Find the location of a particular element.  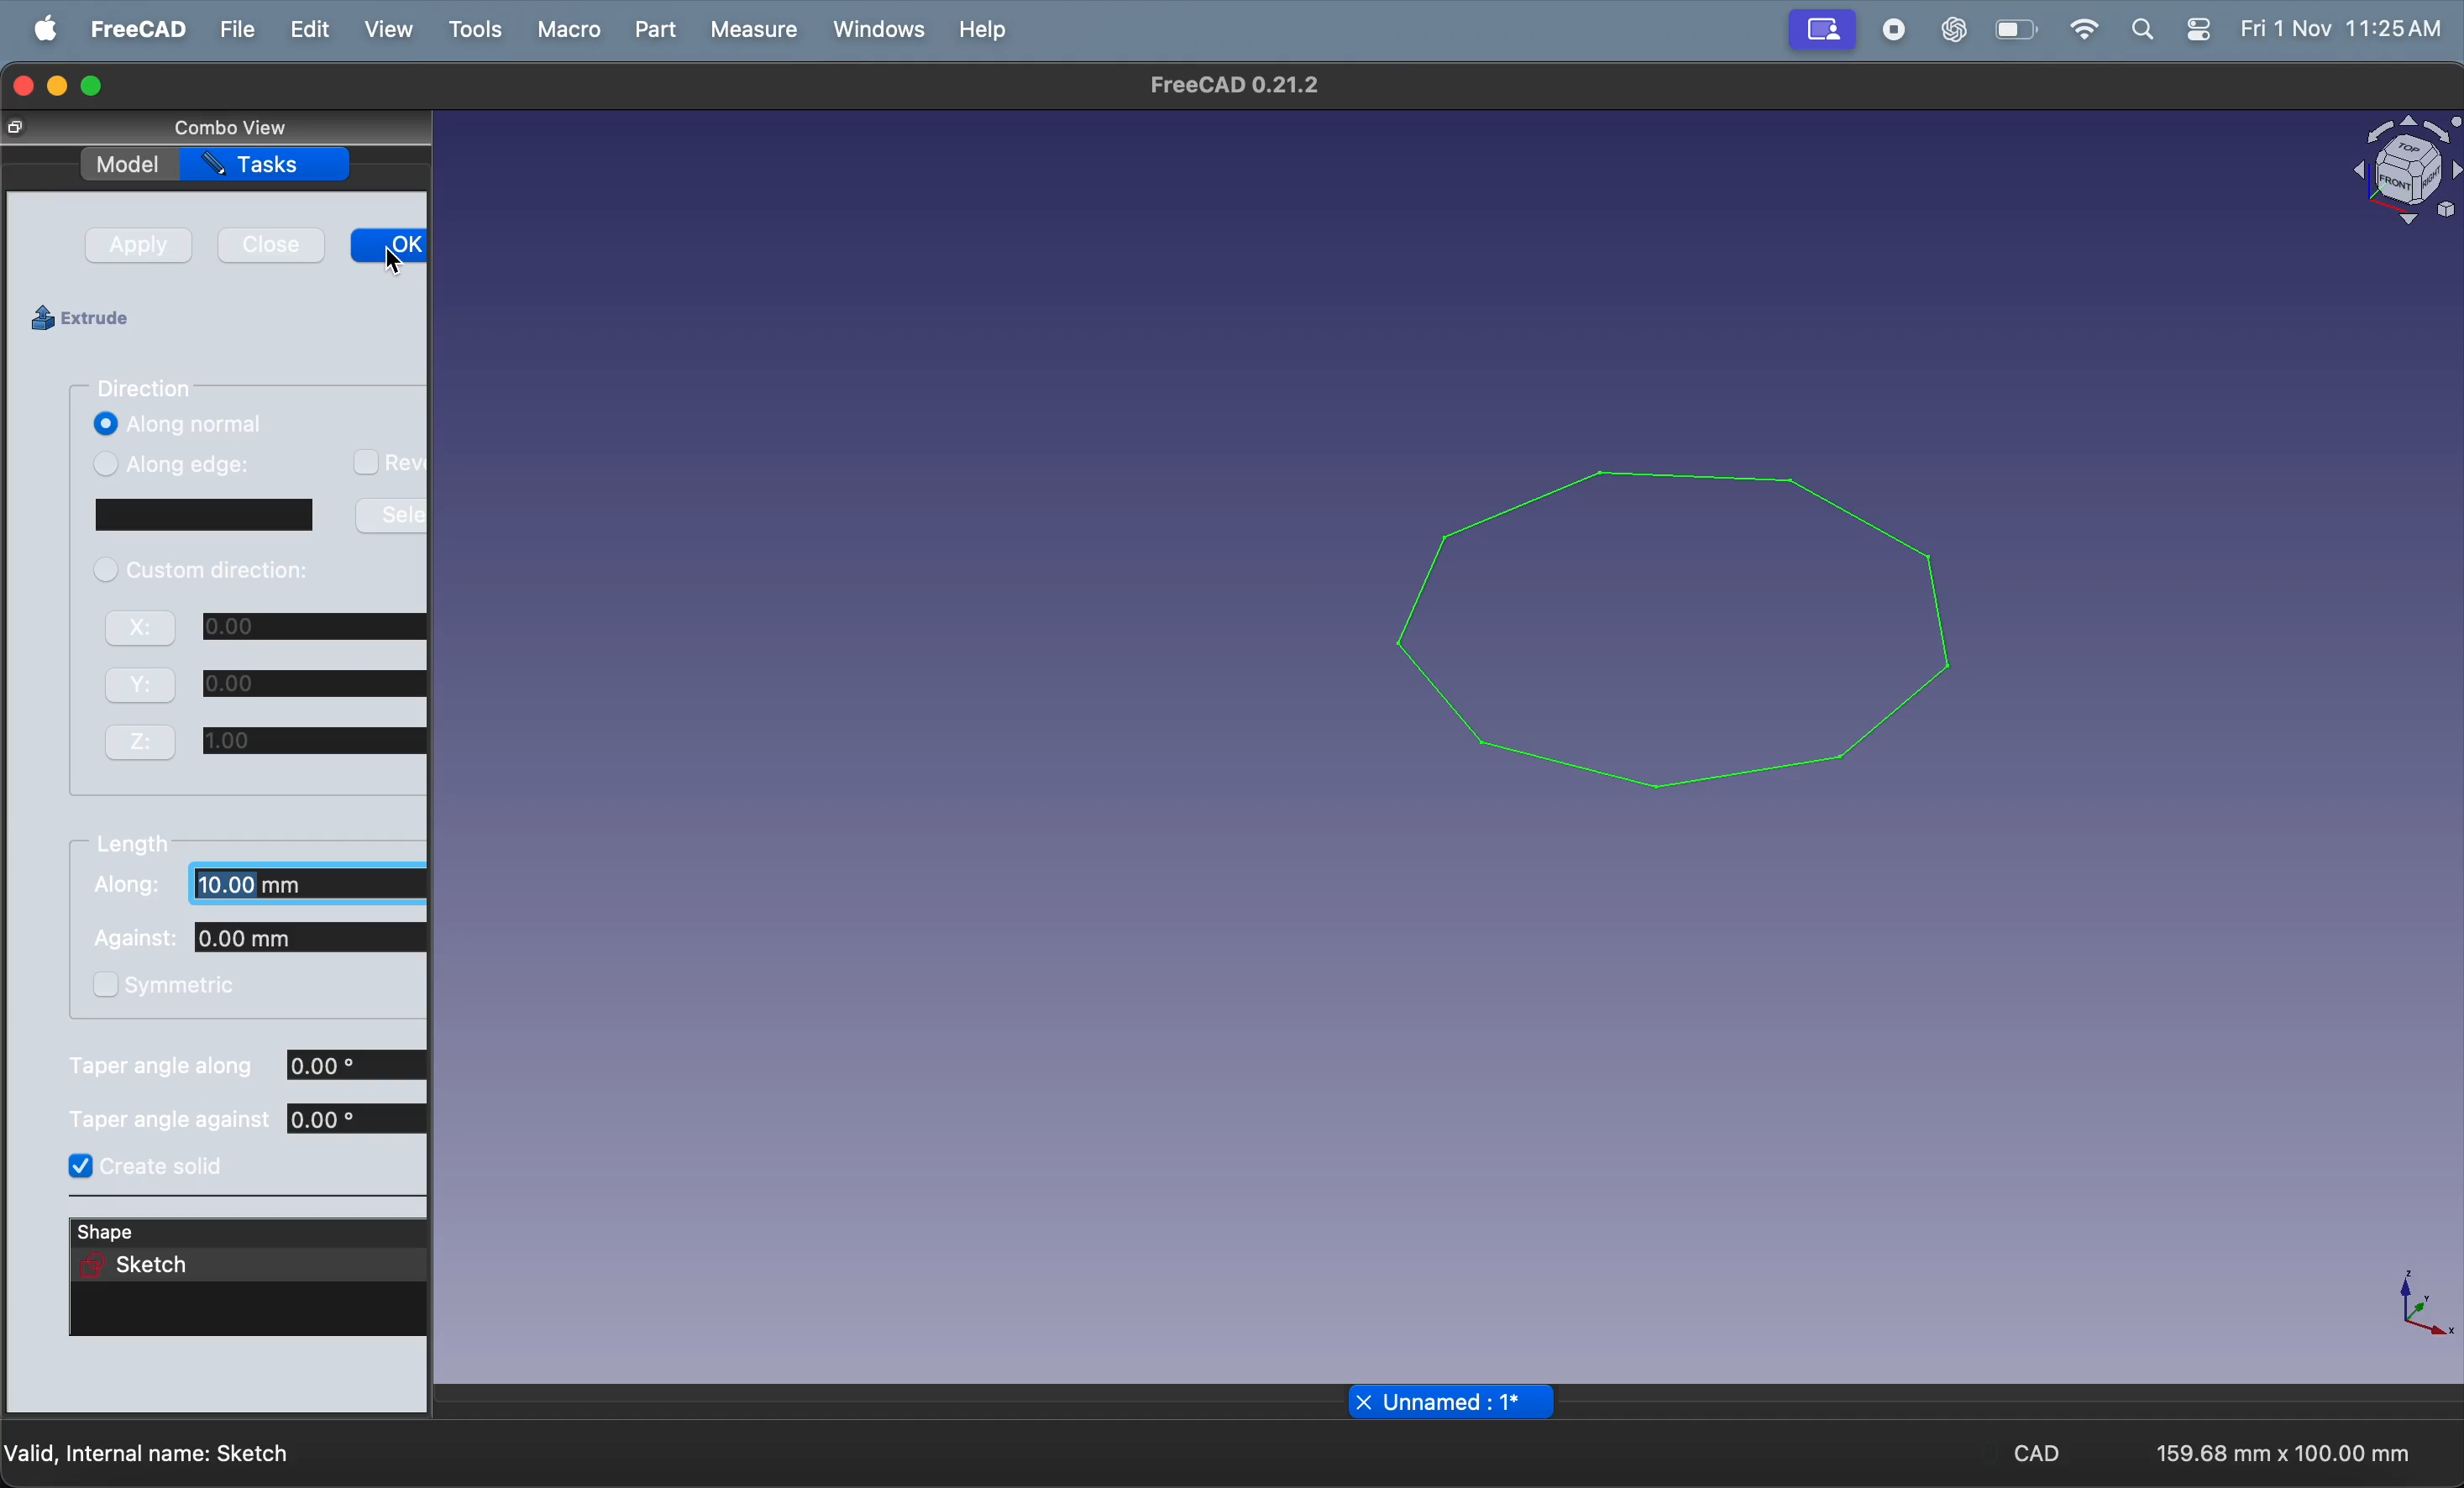

measure is located at coordinates (752, 30).